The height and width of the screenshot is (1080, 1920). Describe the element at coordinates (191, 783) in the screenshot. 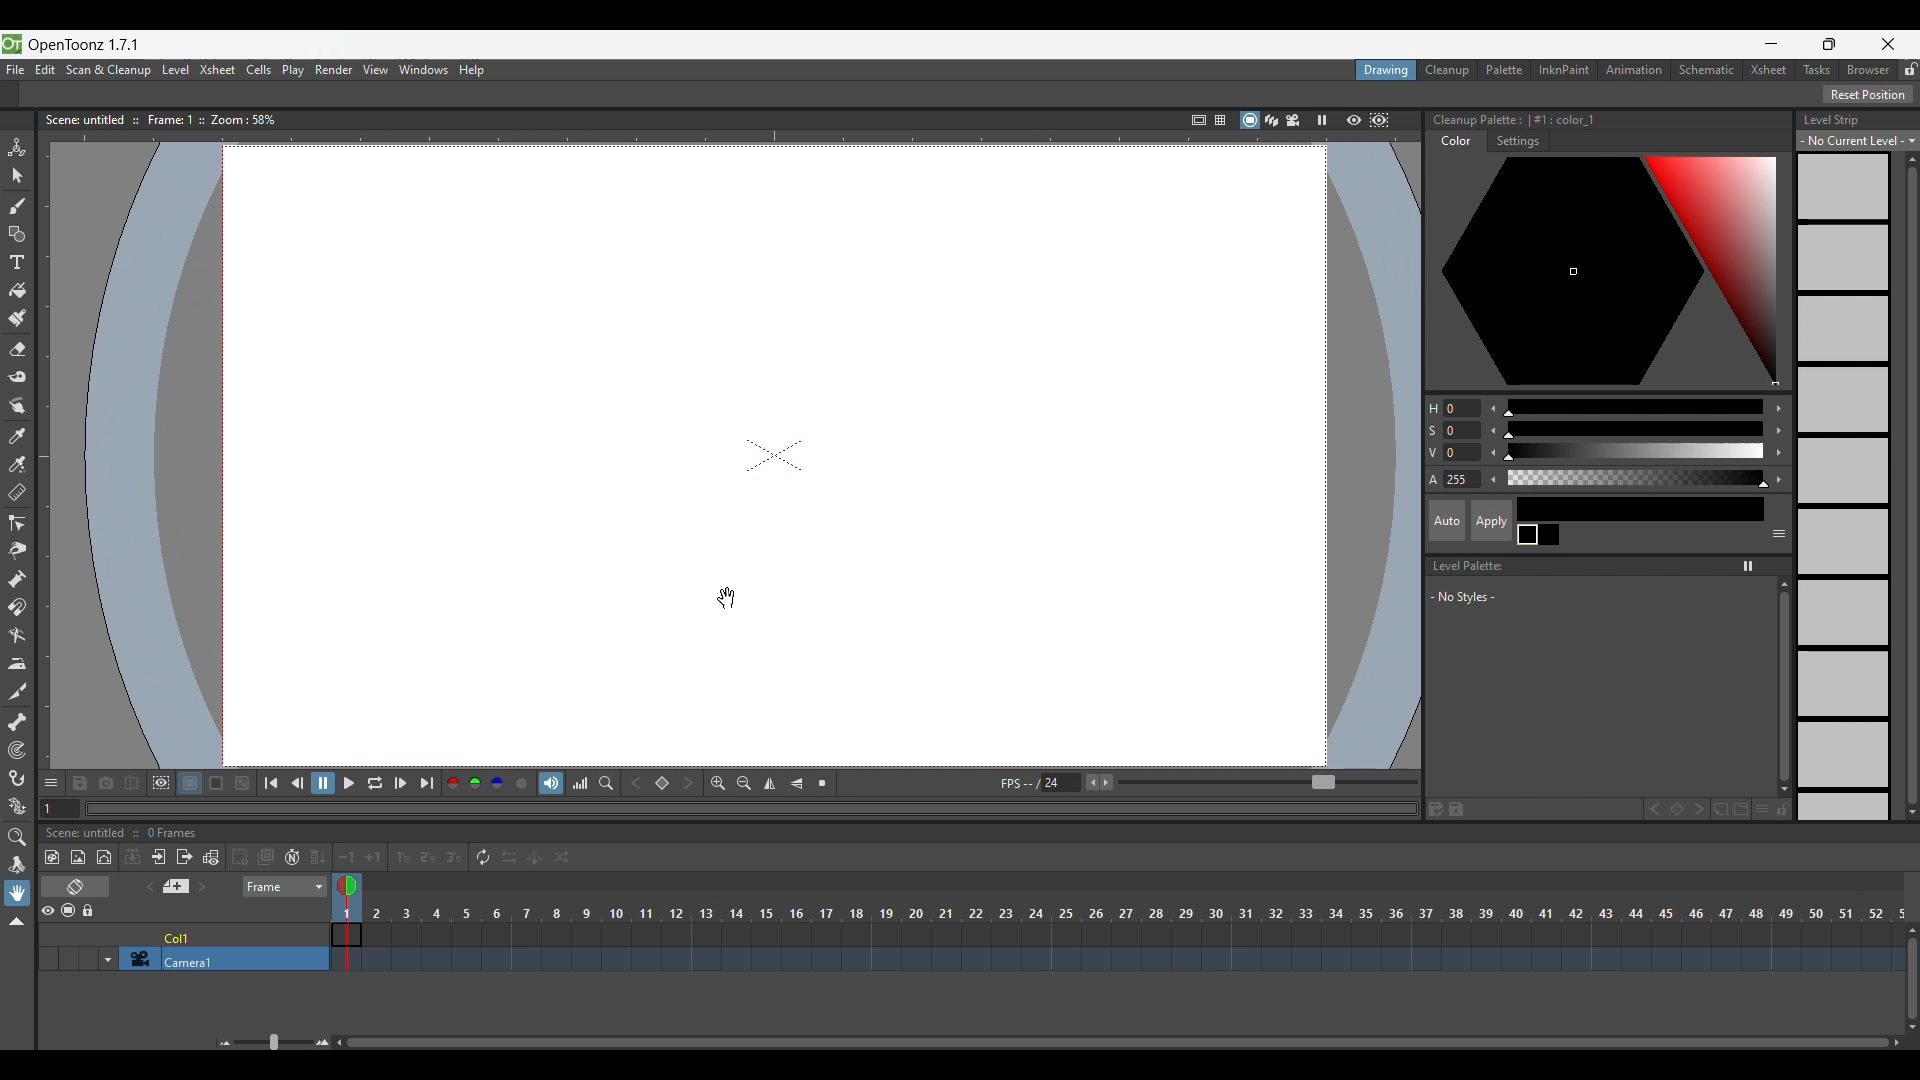

I see `White background` at that location.